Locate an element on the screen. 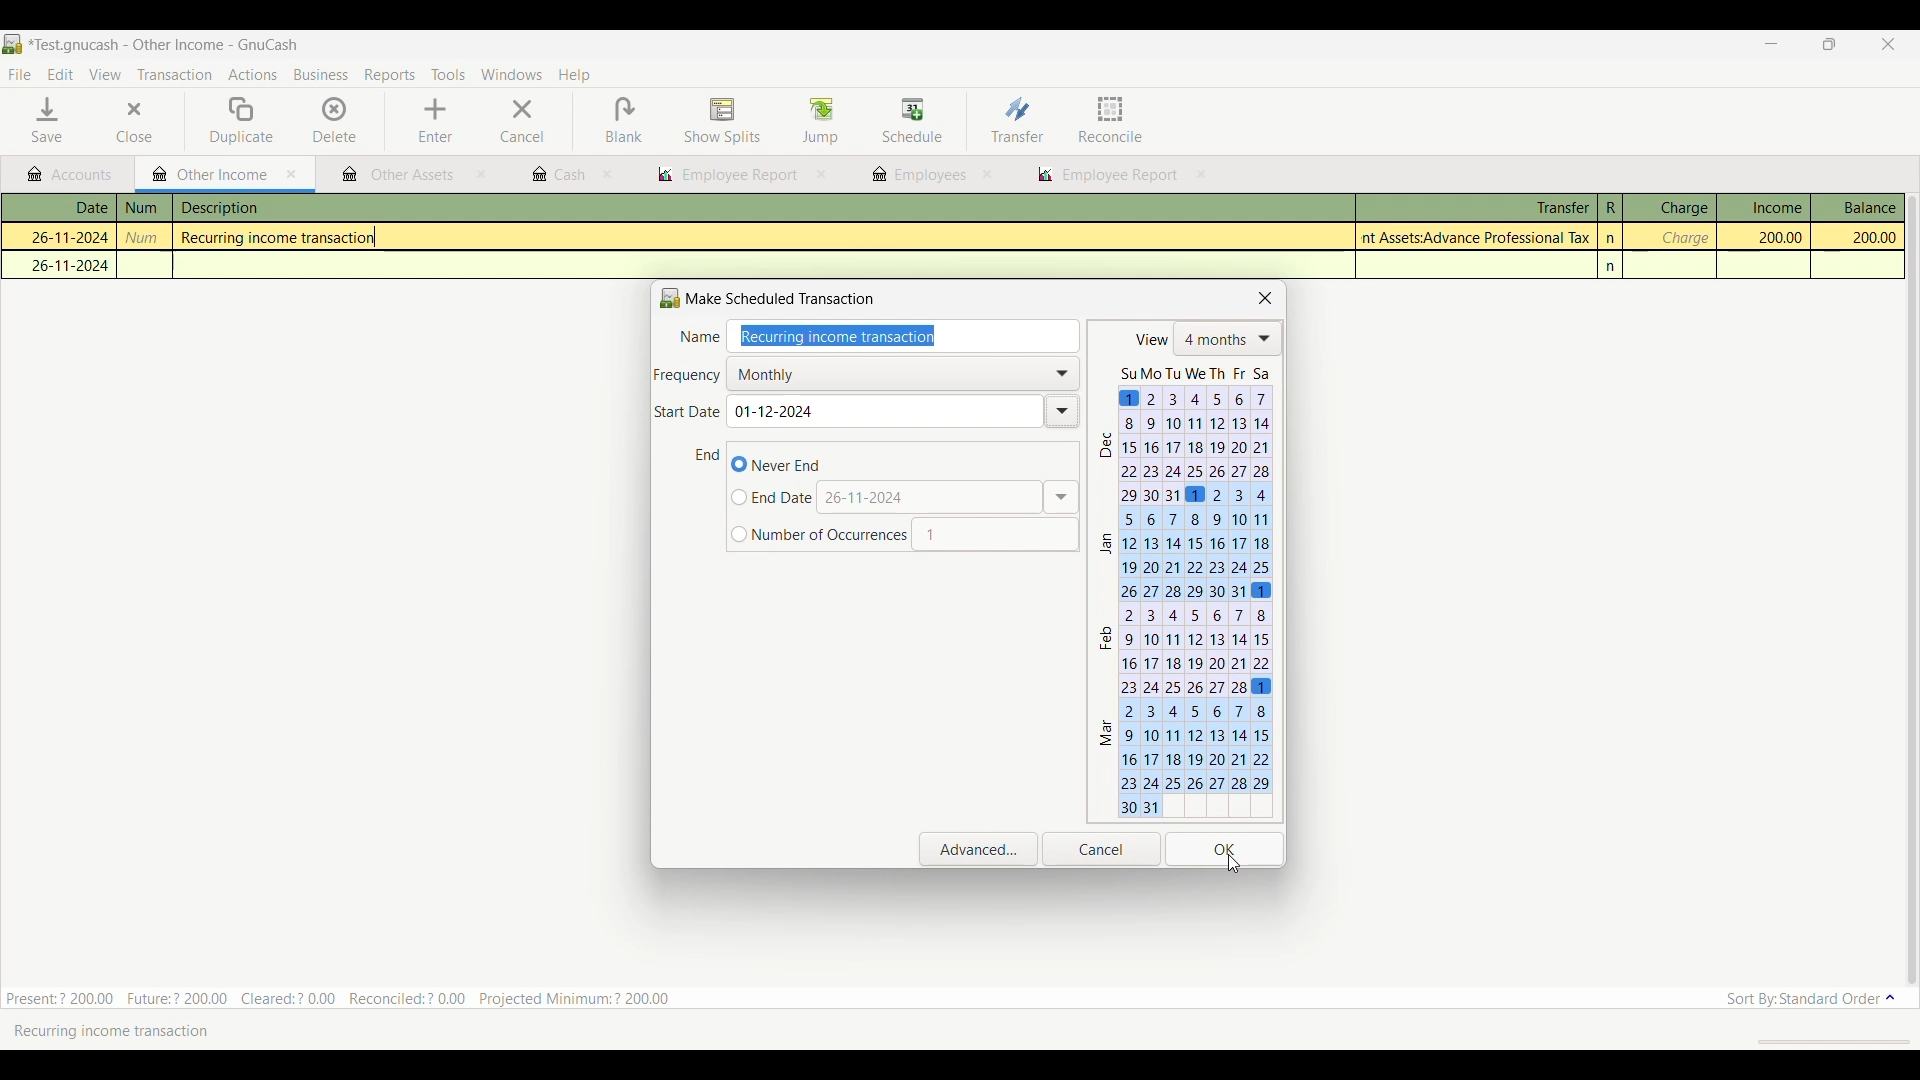 The width and height of the screenshot is (1920, 1080). Windows menu is located at coordinates (511, 75).